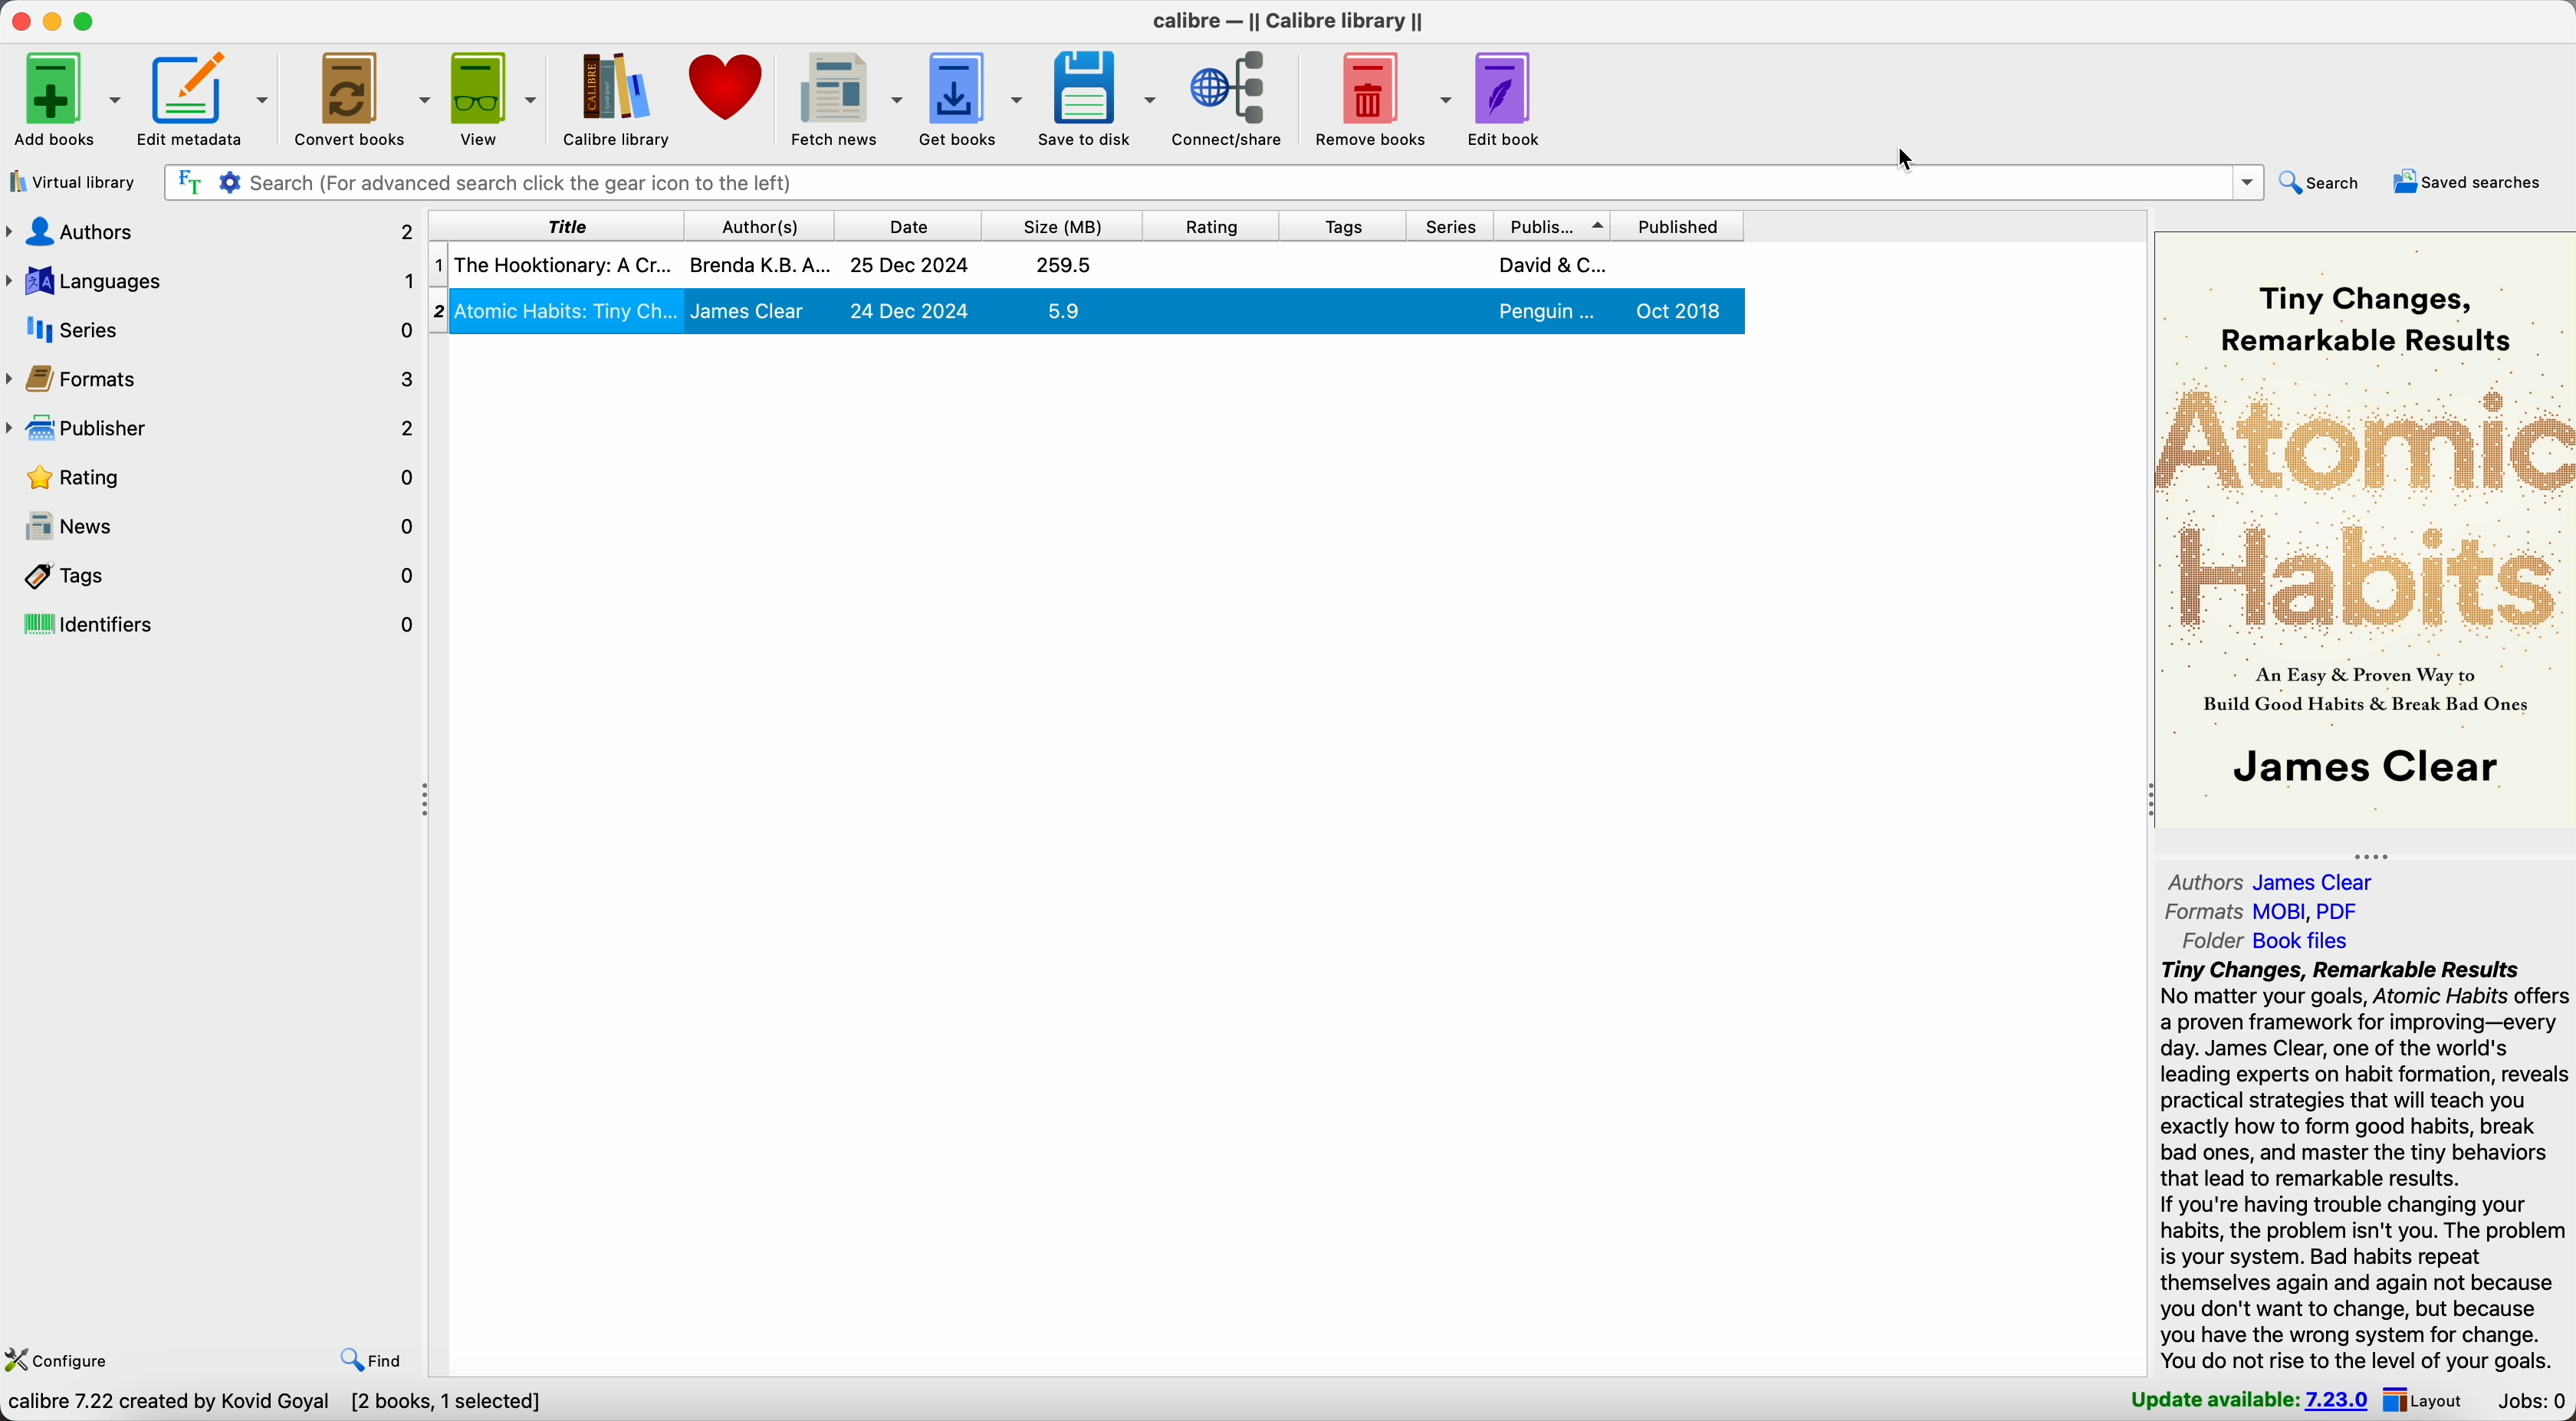 The width and height of the screenshot is (2576, 1421). Describe the element at coordinates (2327, 184) in the screenshot. I see `search` at that location.